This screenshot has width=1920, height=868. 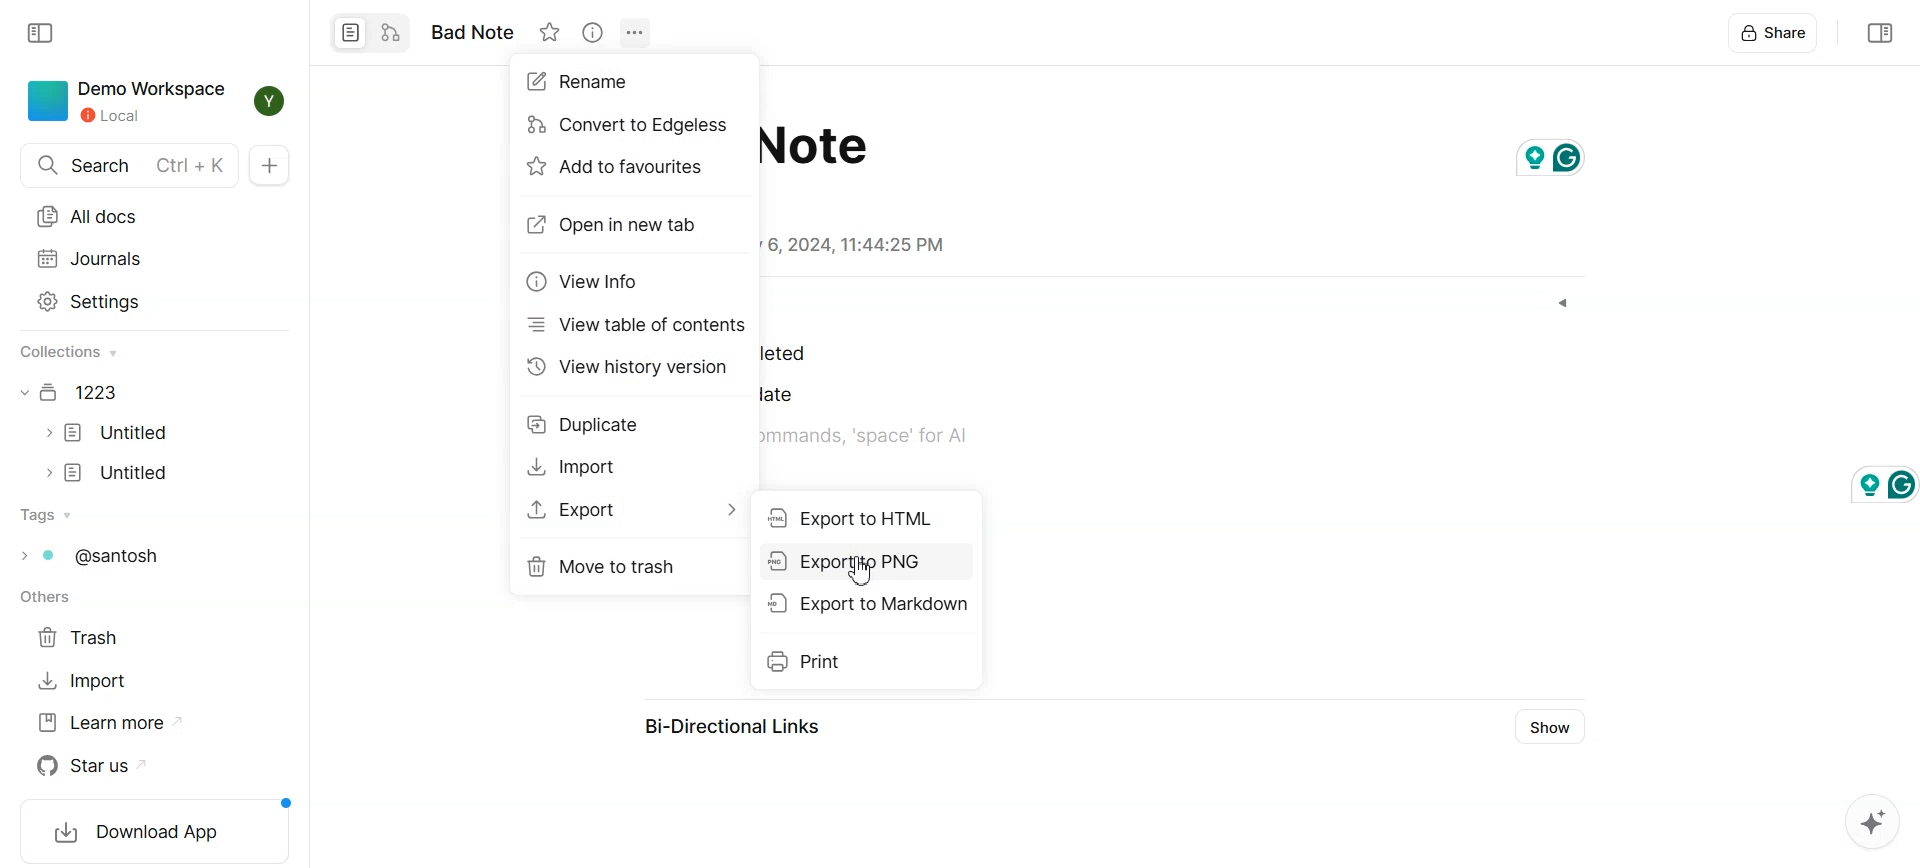 What do you see at coordinates (109, 473) in the screenshot?
I see `Document file` at bounding box center [109, 473].